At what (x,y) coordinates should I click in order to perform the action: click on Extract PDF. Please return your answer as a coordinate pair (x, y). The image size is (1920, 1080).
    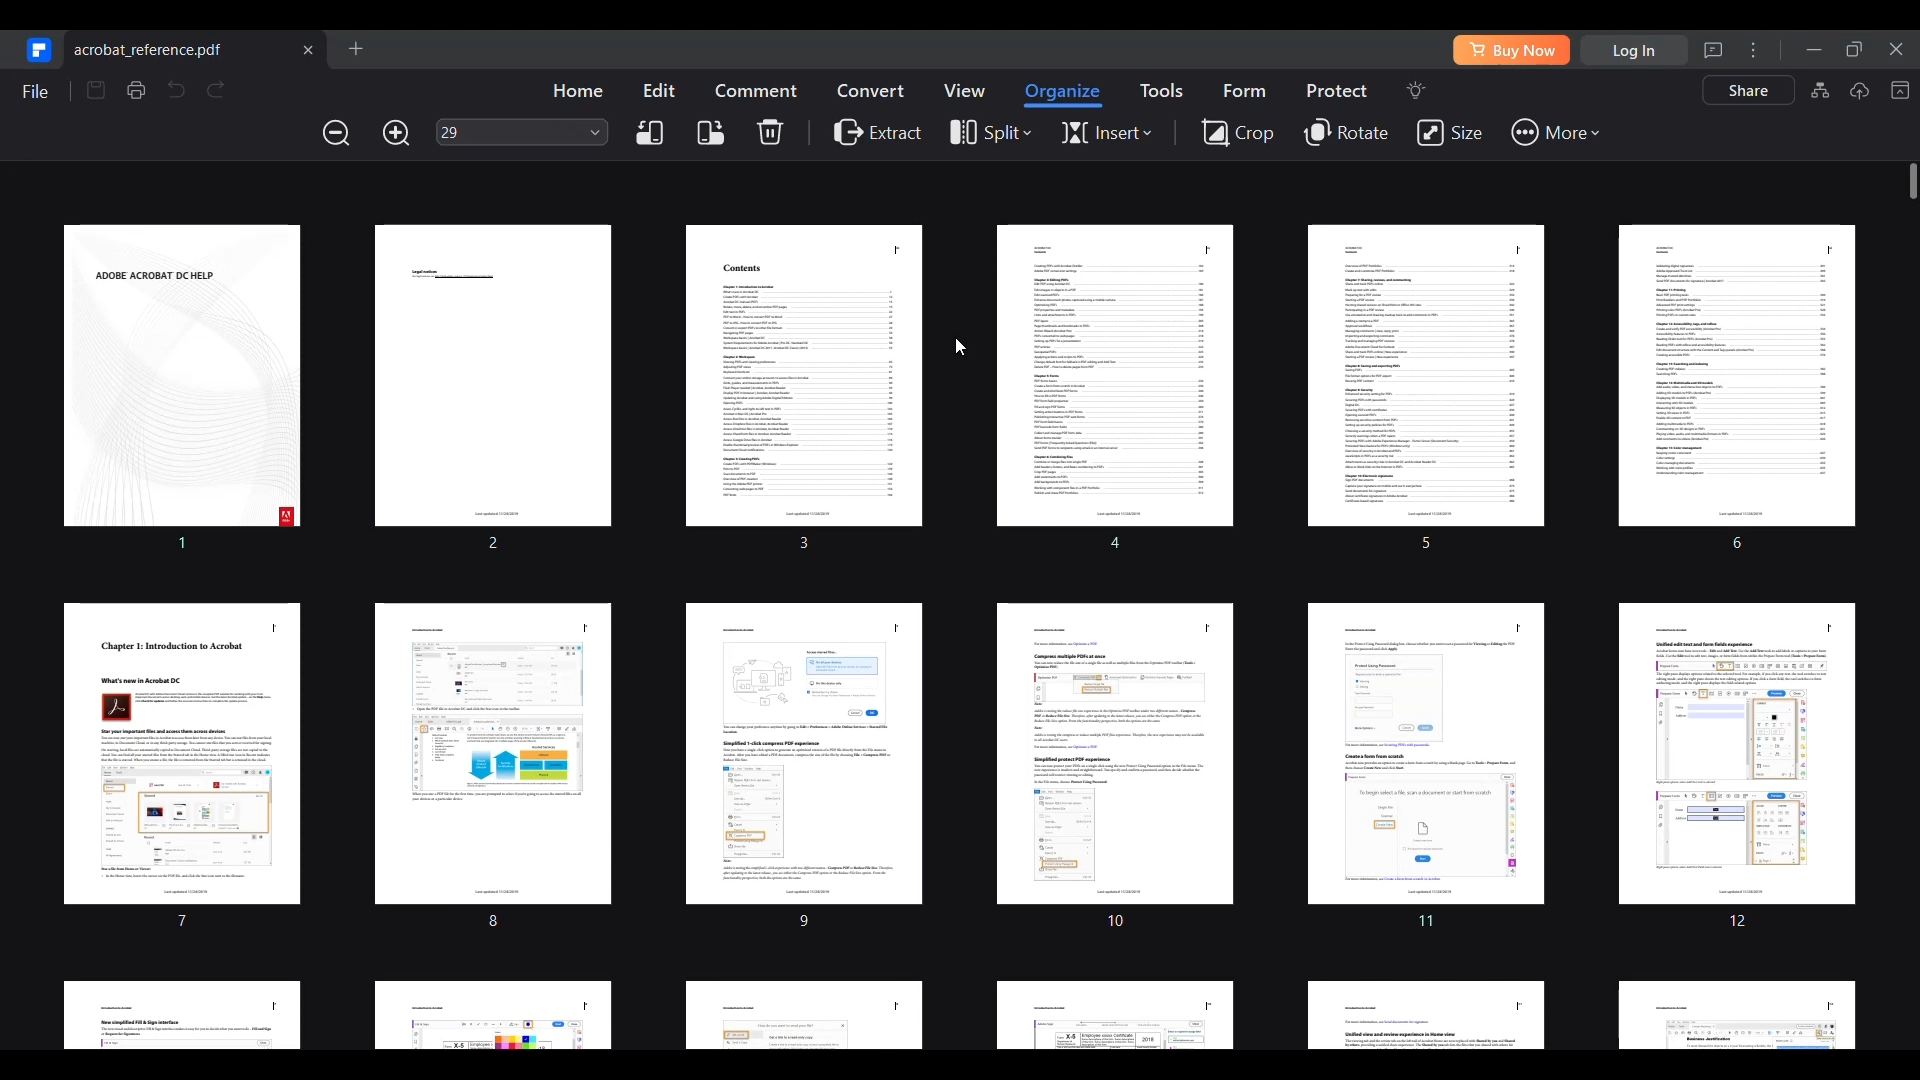
    Looking at the image, I should click on (878, 131).